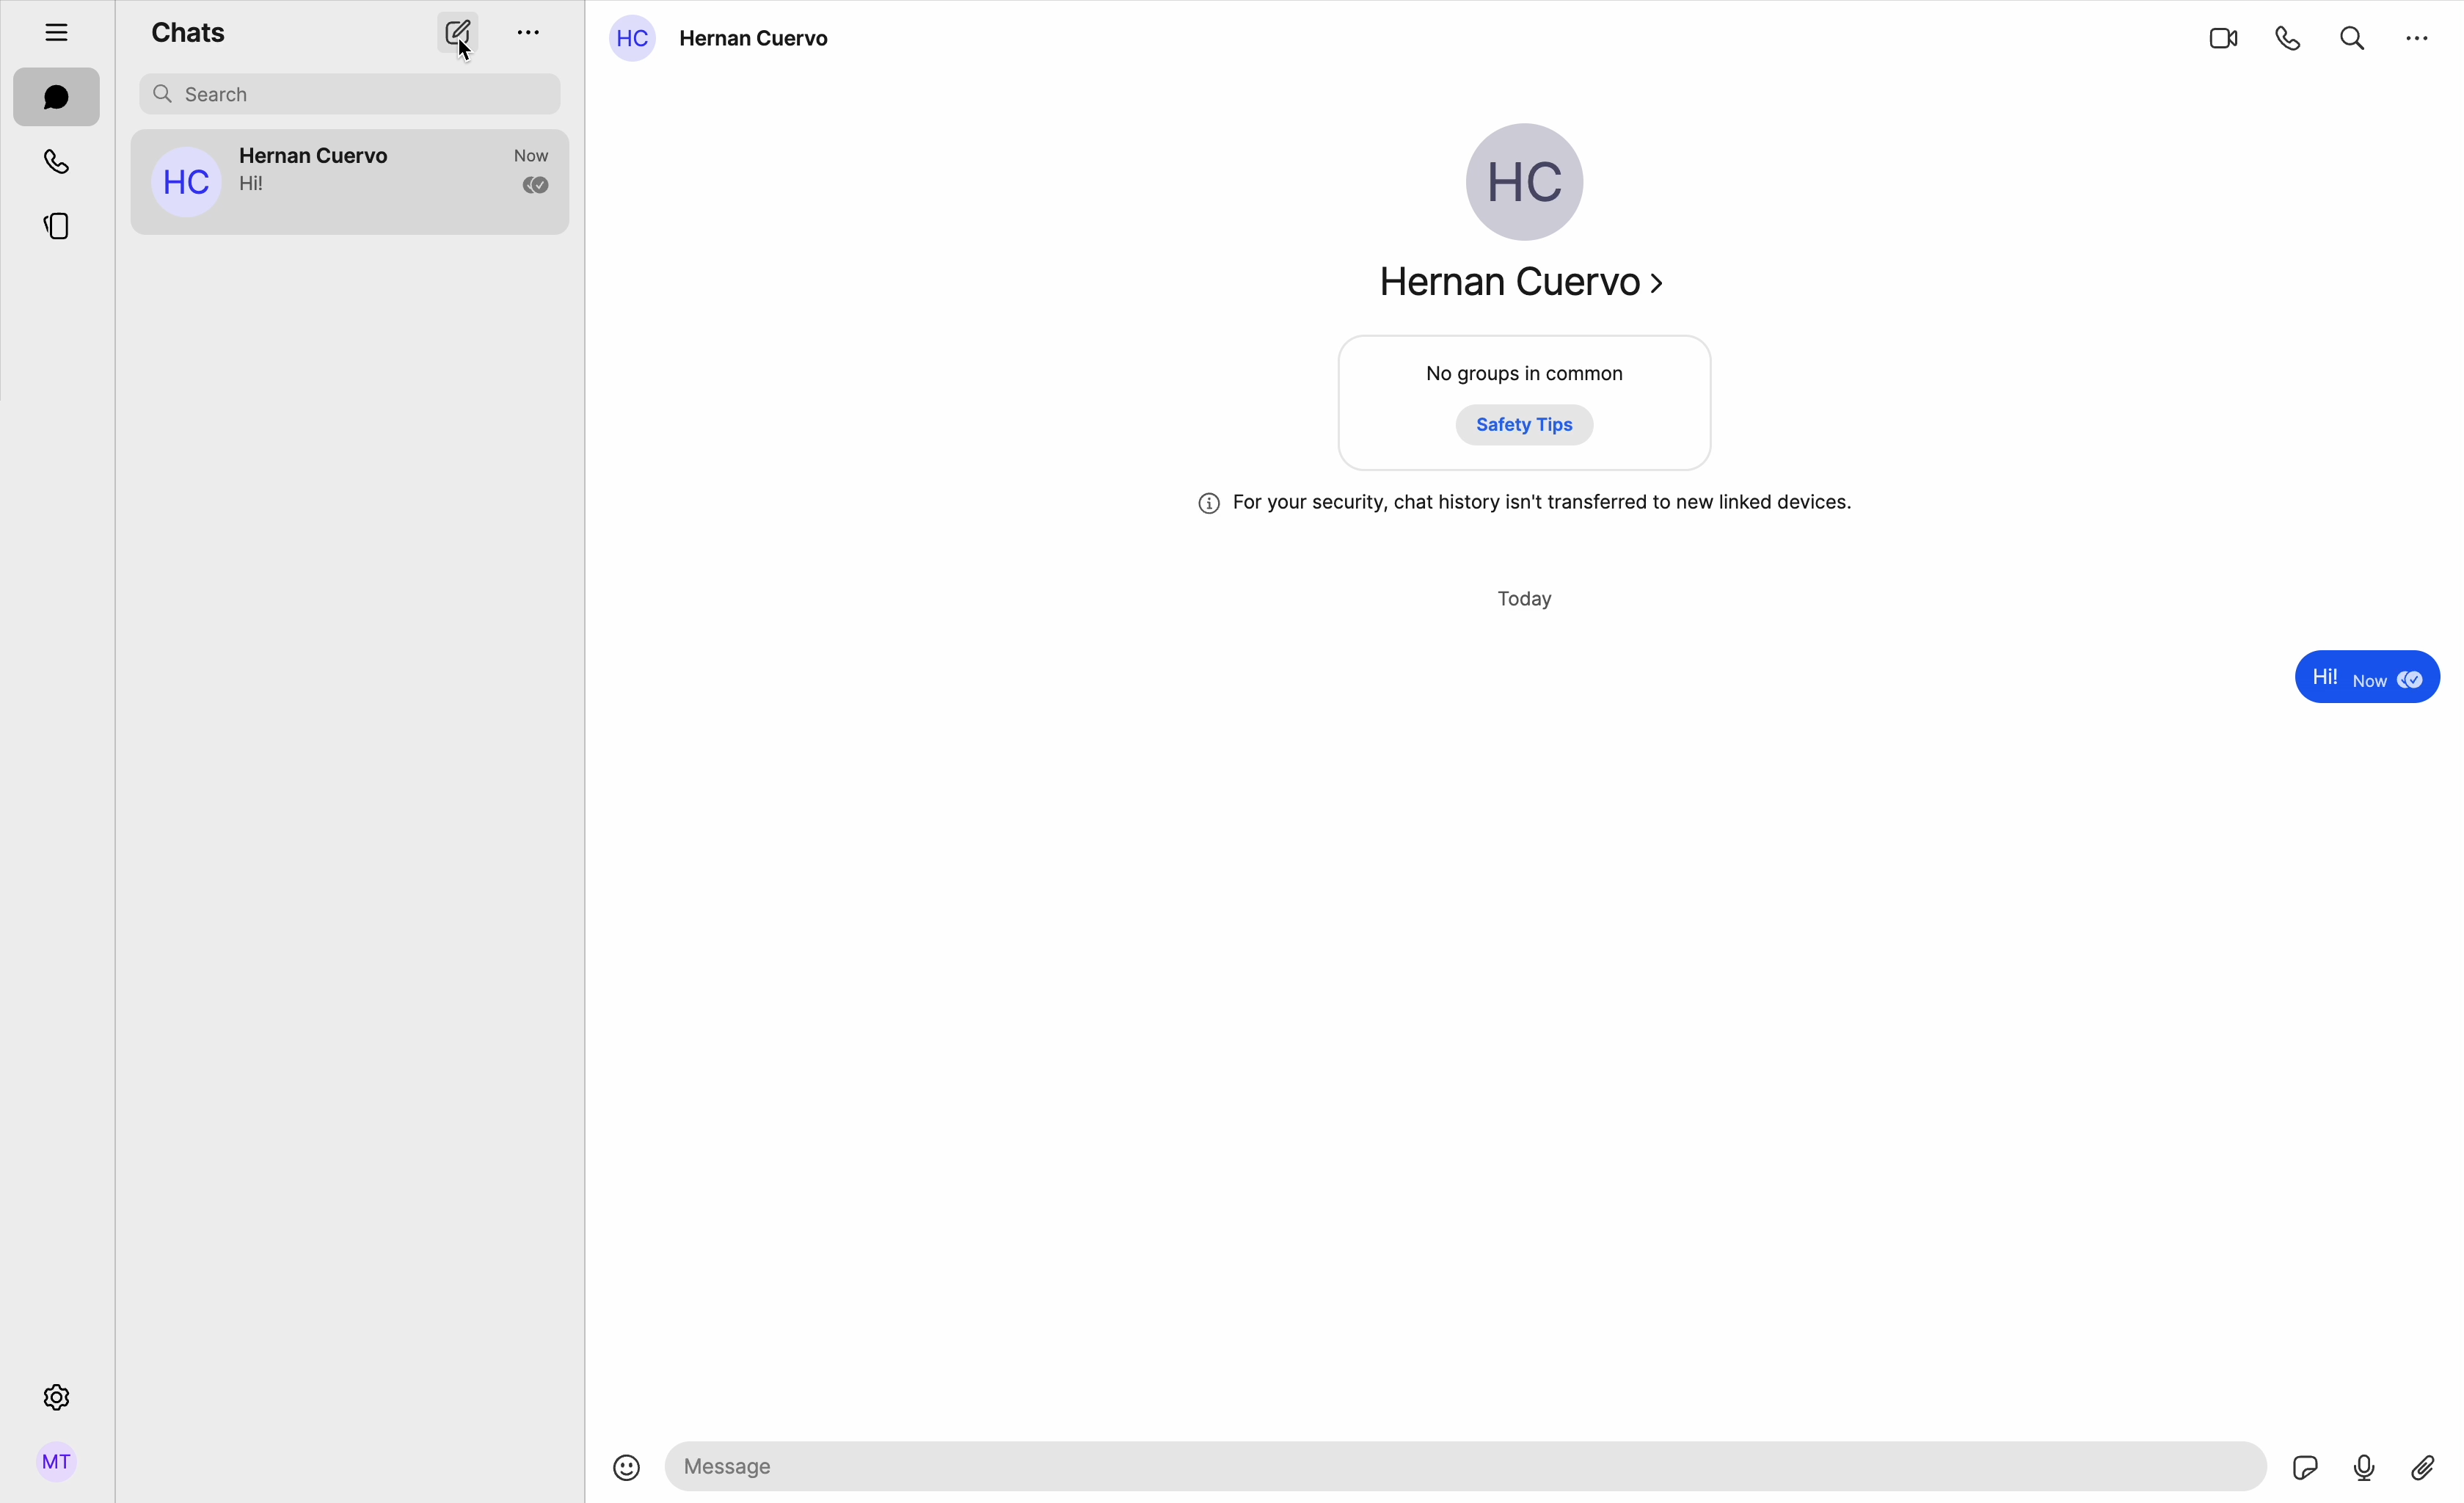 Image resolution: width=2464 pixels, height=1503 pixels. I want to click on Hernan Cuervo profile, so click(1517, 221).